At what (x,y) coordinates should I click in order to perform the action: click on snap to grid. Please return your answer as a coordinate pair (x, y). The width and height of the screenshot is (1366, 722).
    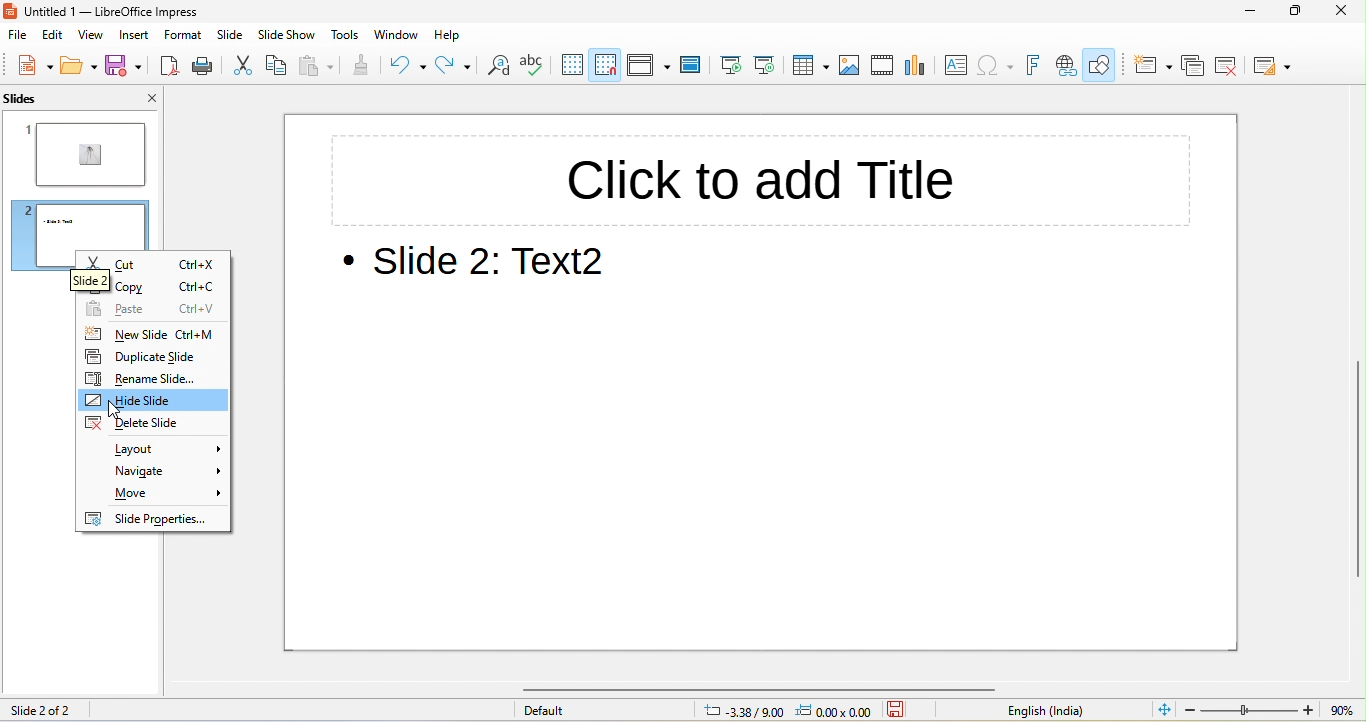
    Looking at the image, I should click on (610, 63).